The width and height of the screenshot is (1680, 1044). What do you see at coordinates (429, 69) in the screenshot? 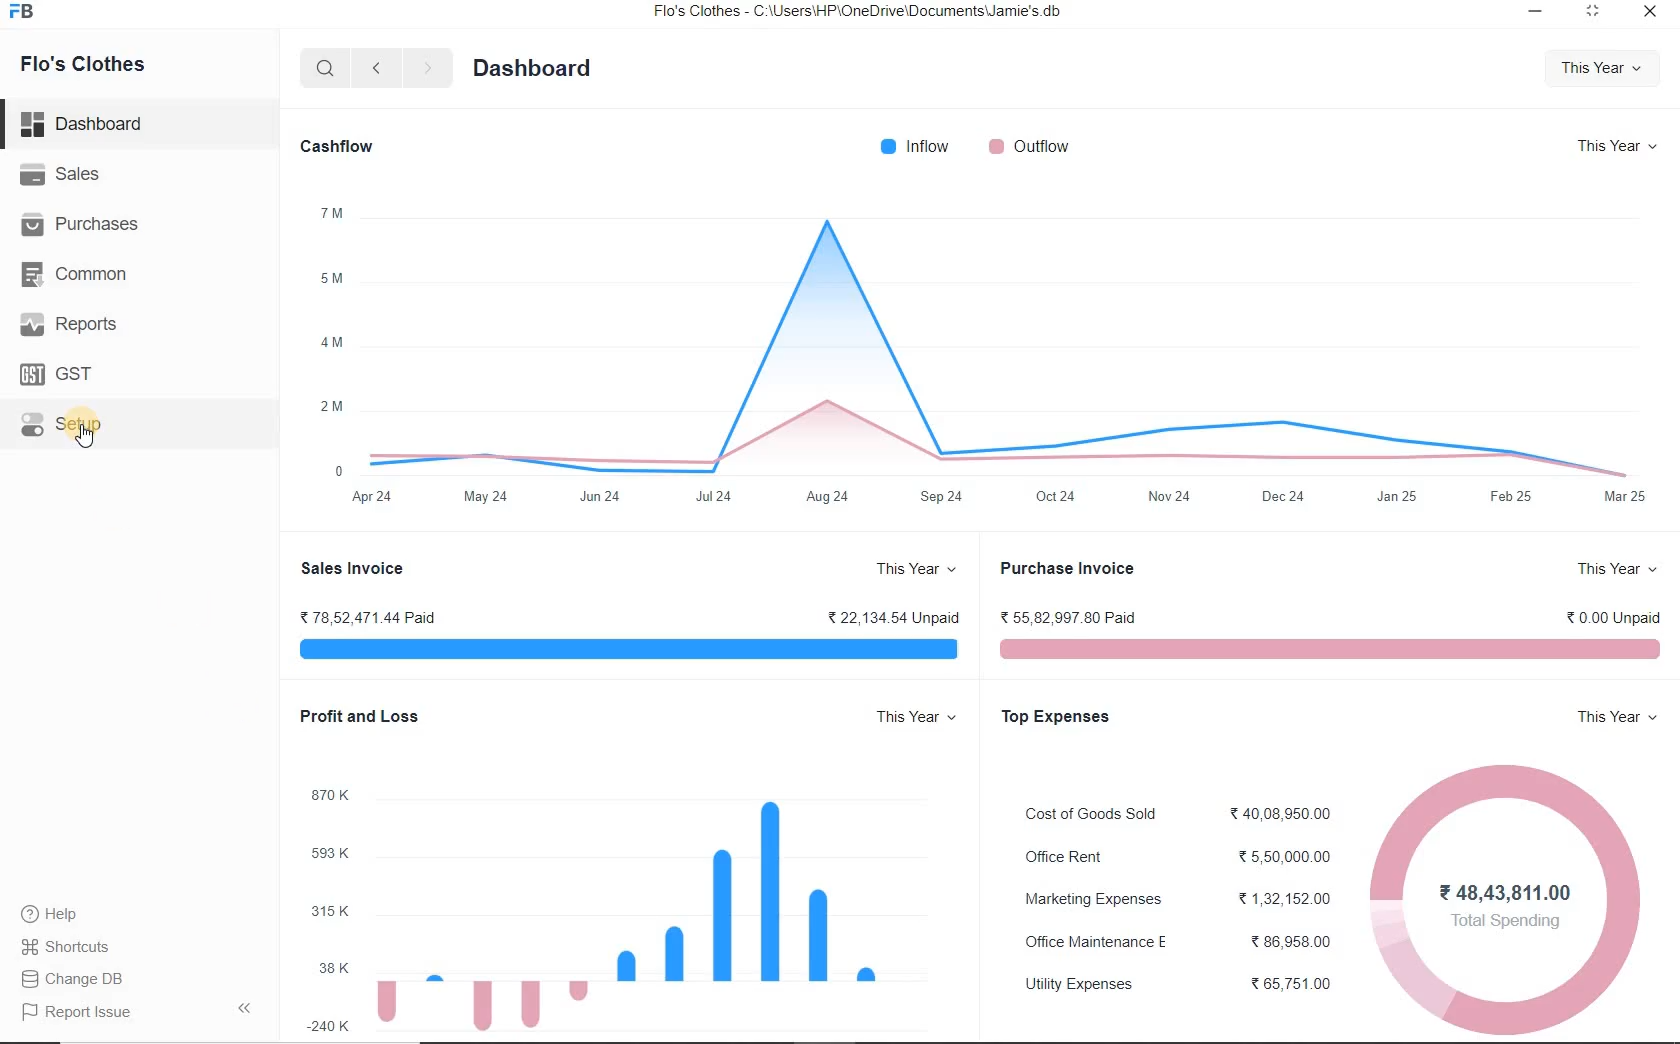
I see `next` at bounding box center [429, 69].